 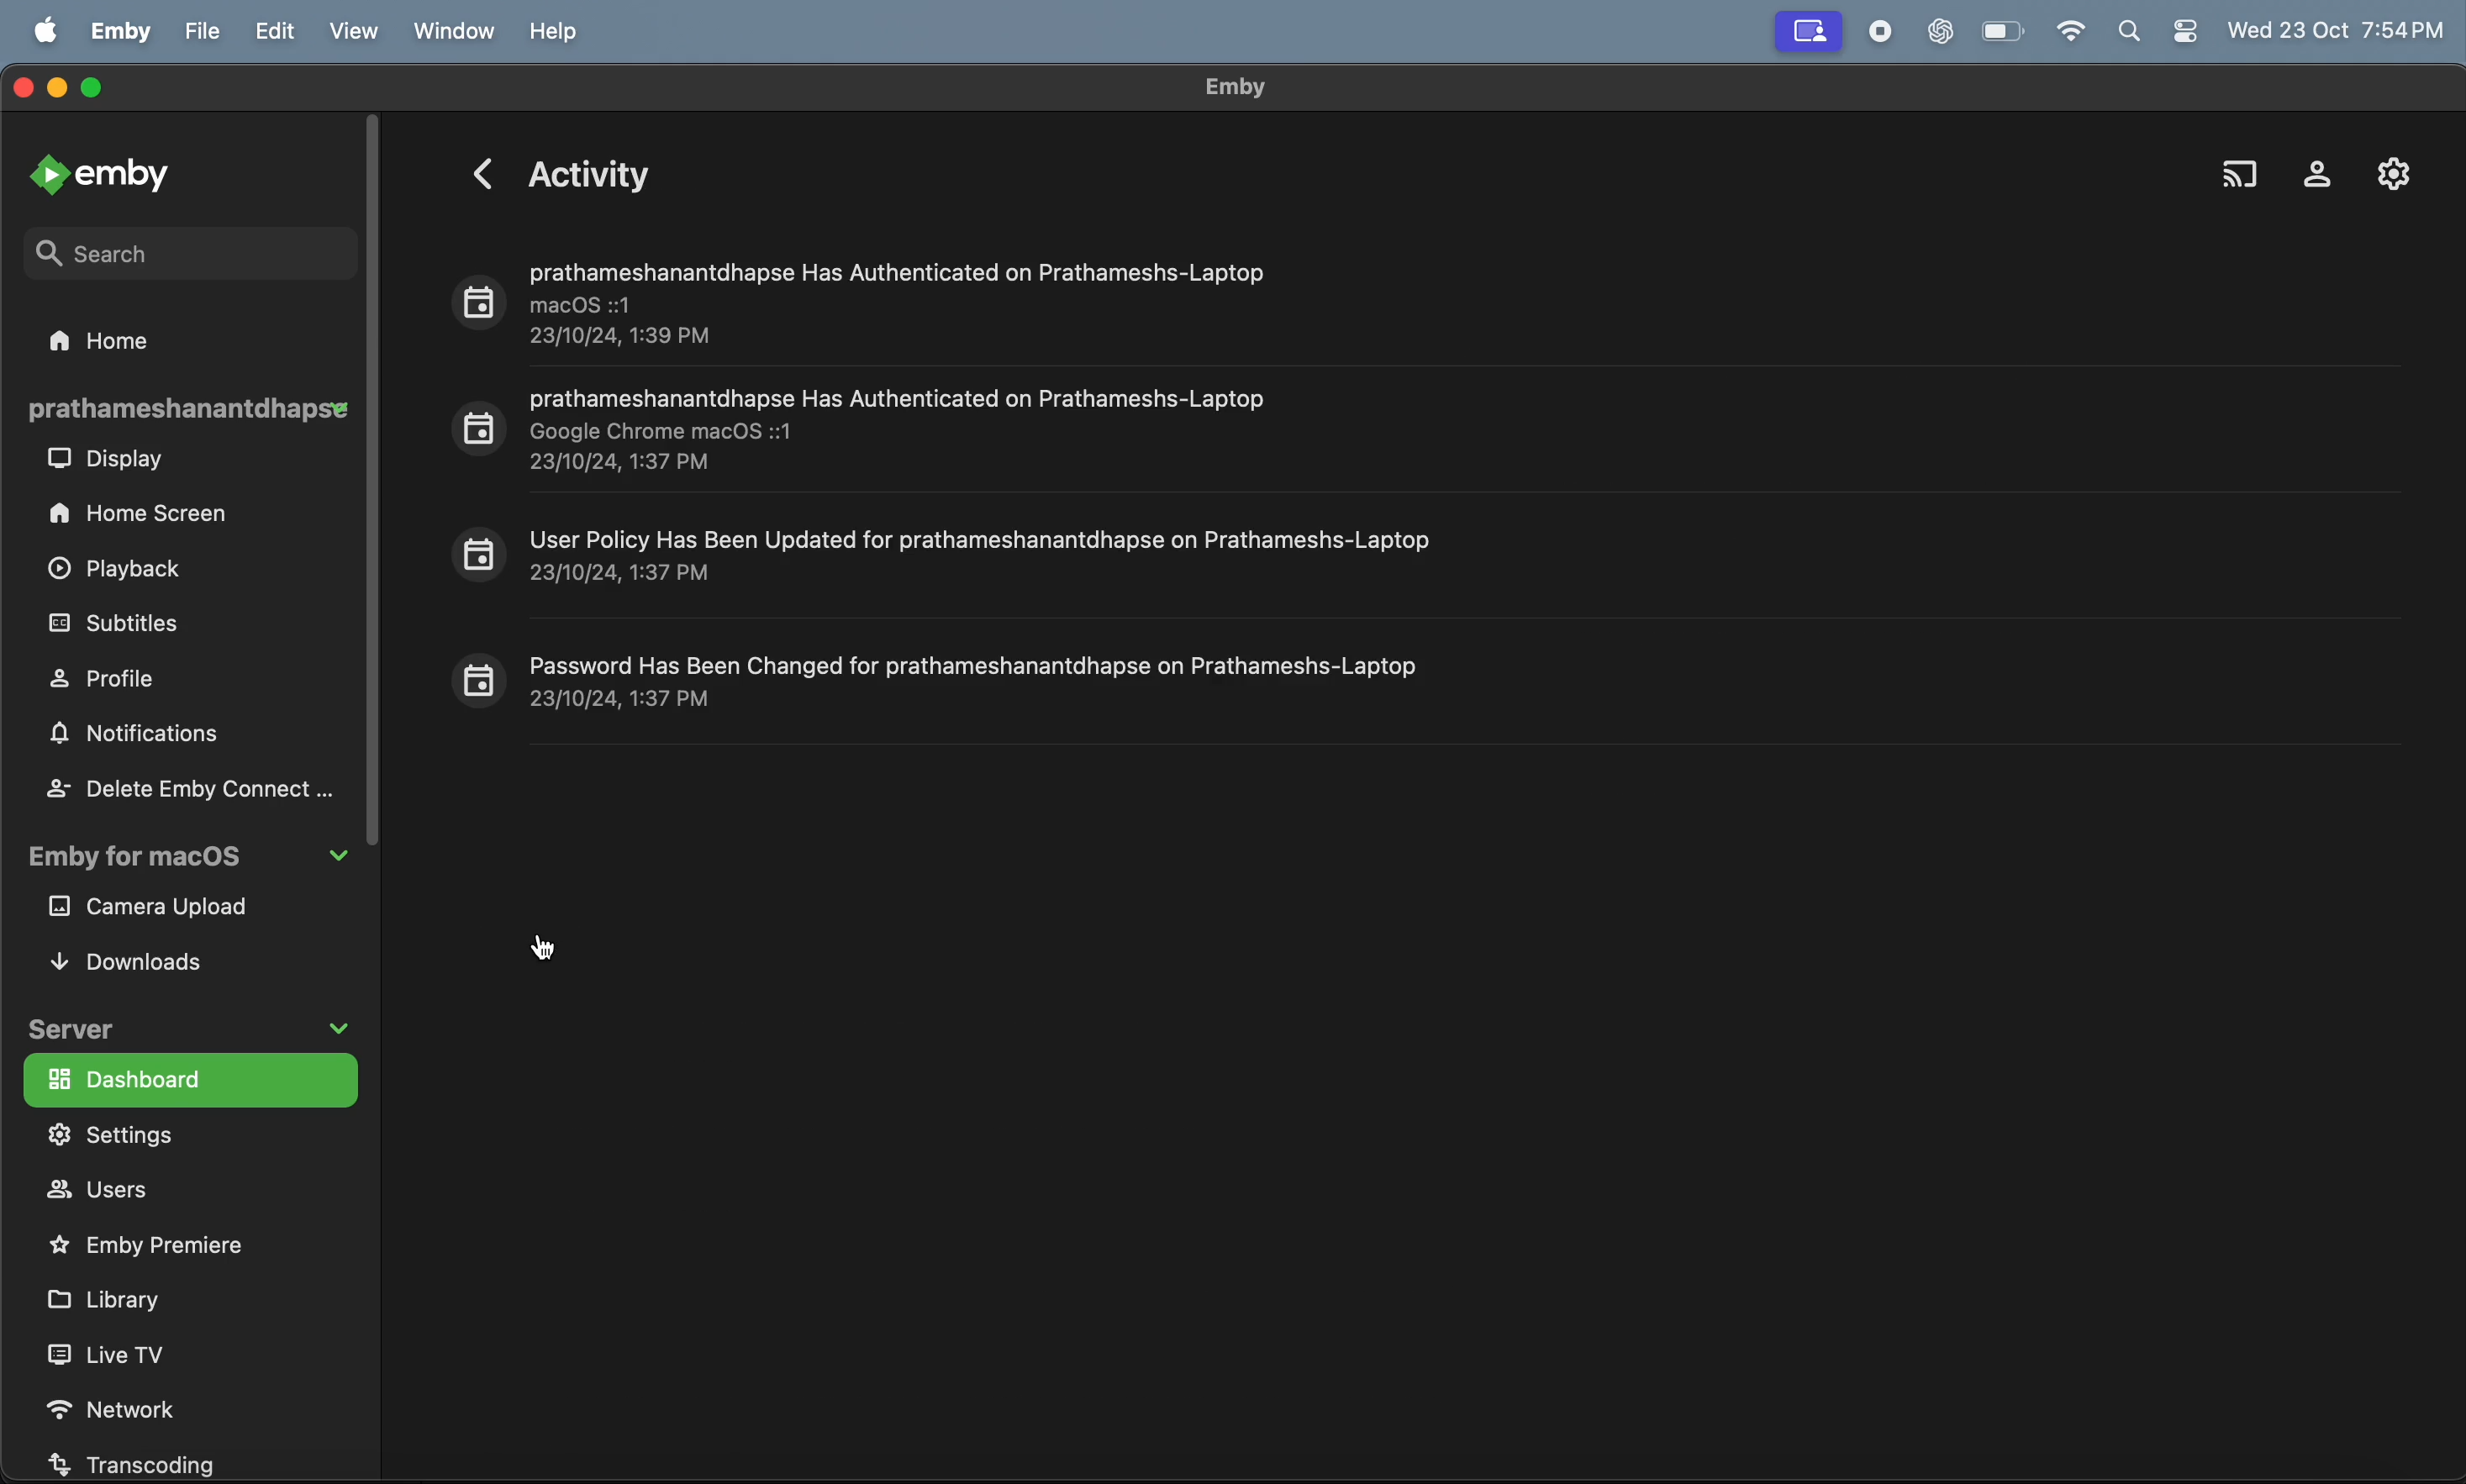 I want to click on downloads, so click(x=148, y=960).